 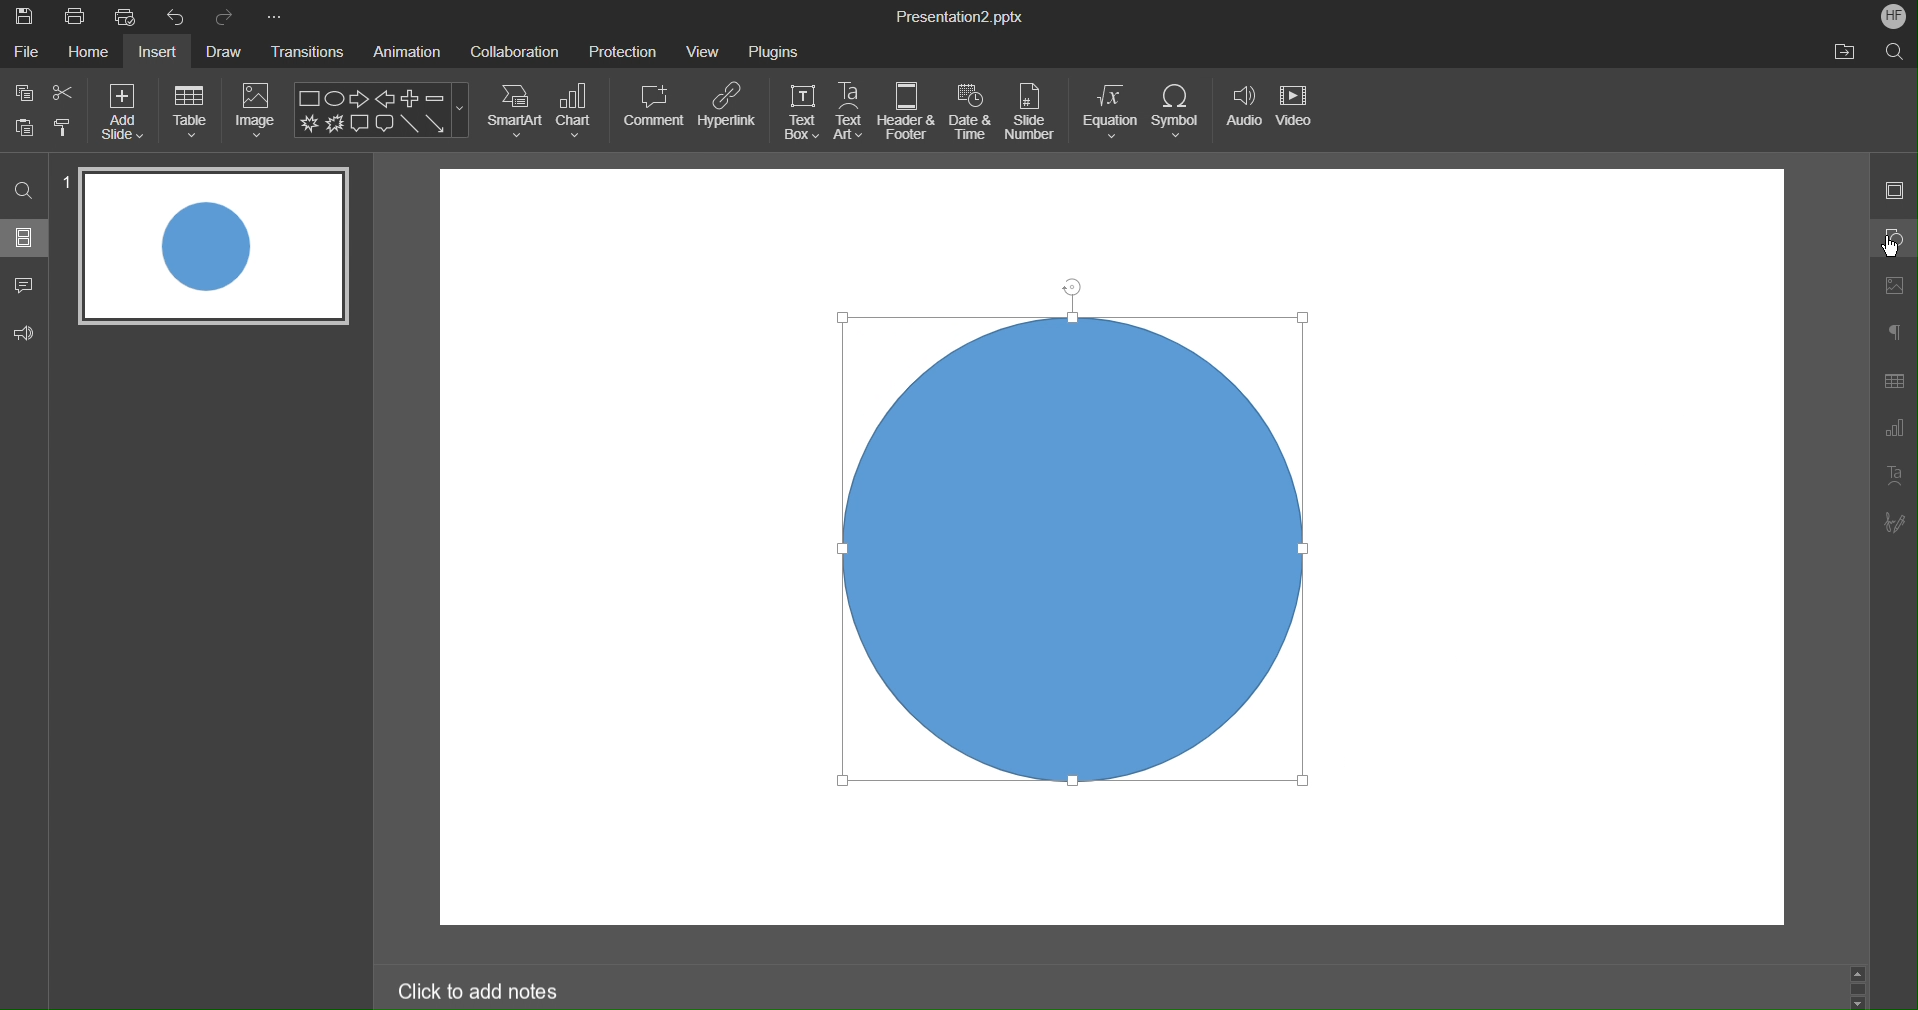 What do you see at coordinates (705, 51) in the screenshot?
I see `View` at bounding box center [705, 51].